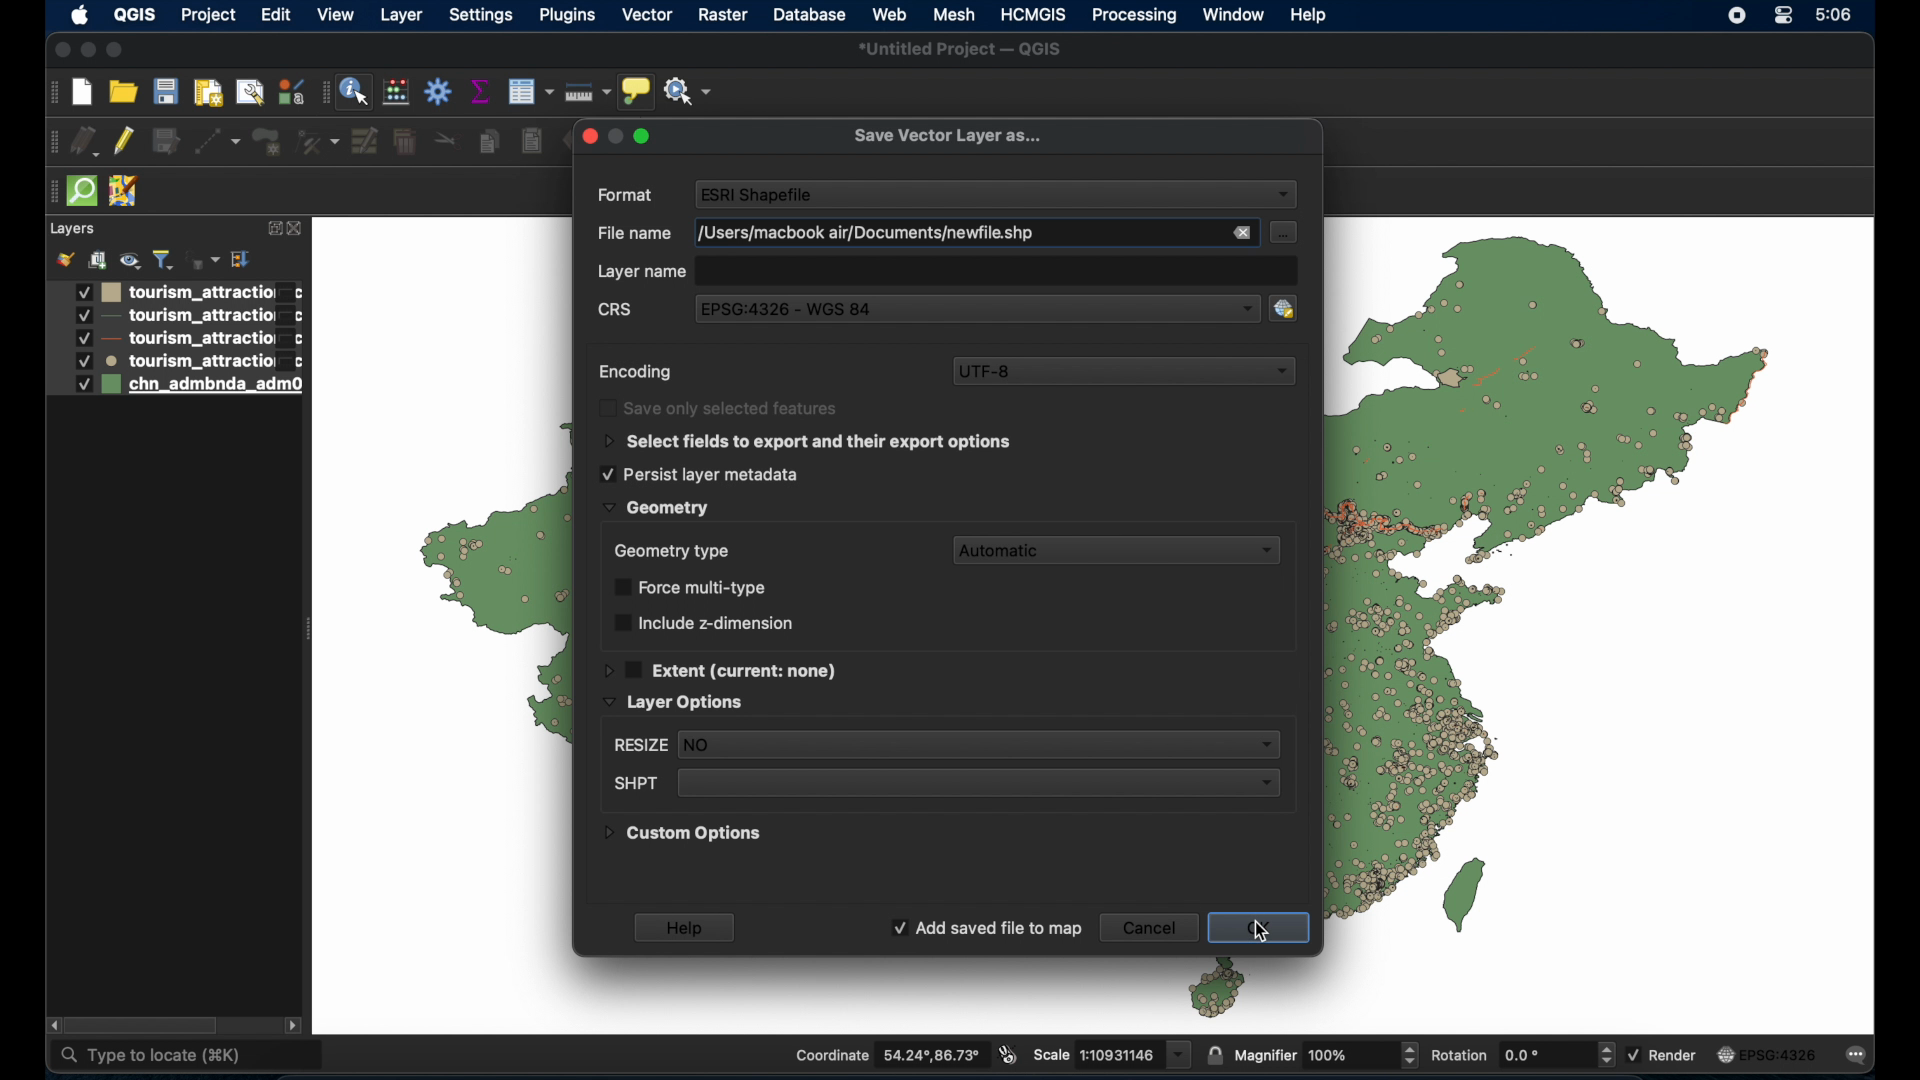 Image resolution: width=1920 pixels, height=1080 pixels. I want to click on apple icon, so click(80, 16).